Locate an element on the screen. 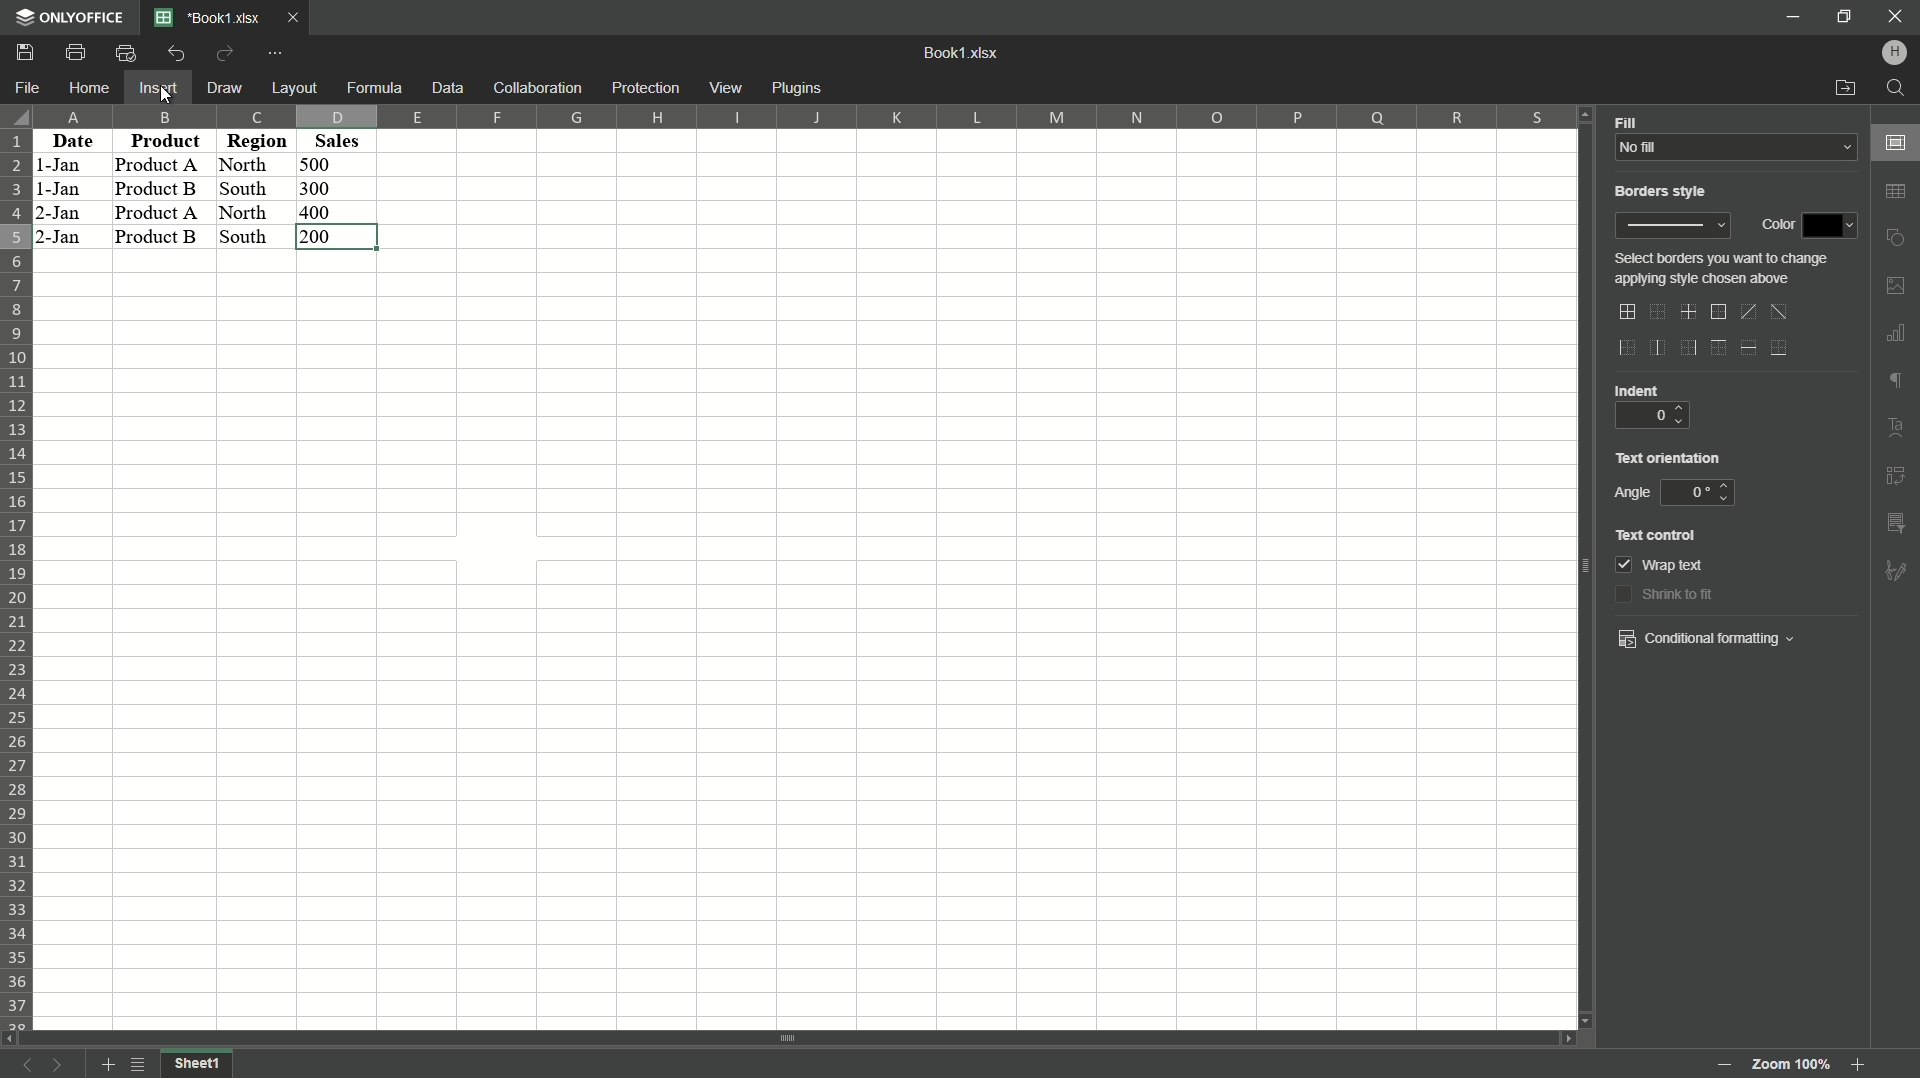 The width and height of the screenshot is (1920, 1080). Close is located at coordinates (297, 20).